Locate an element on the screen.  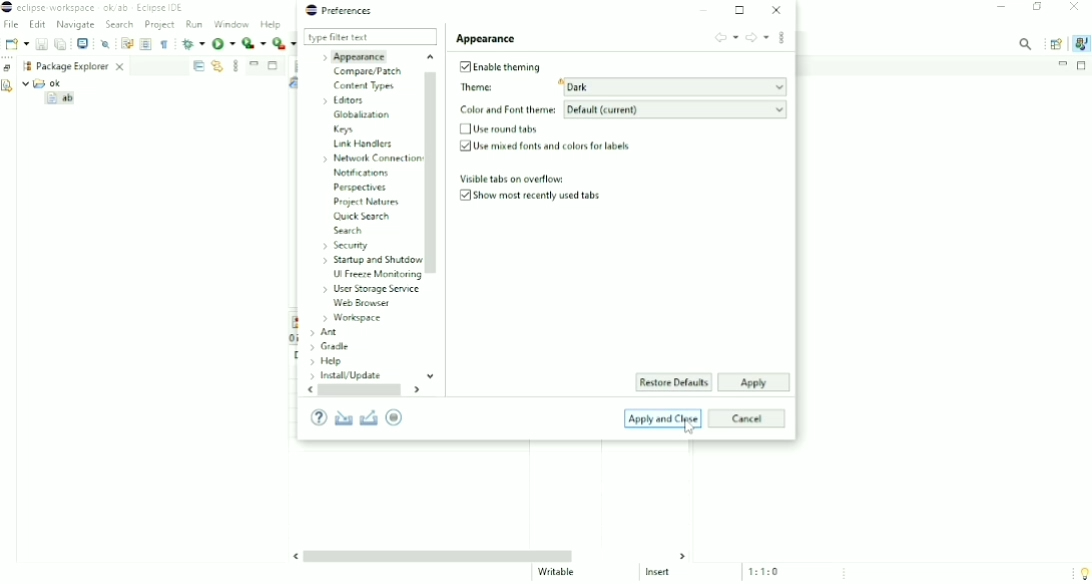
Help is located at coordinates (327, 362).